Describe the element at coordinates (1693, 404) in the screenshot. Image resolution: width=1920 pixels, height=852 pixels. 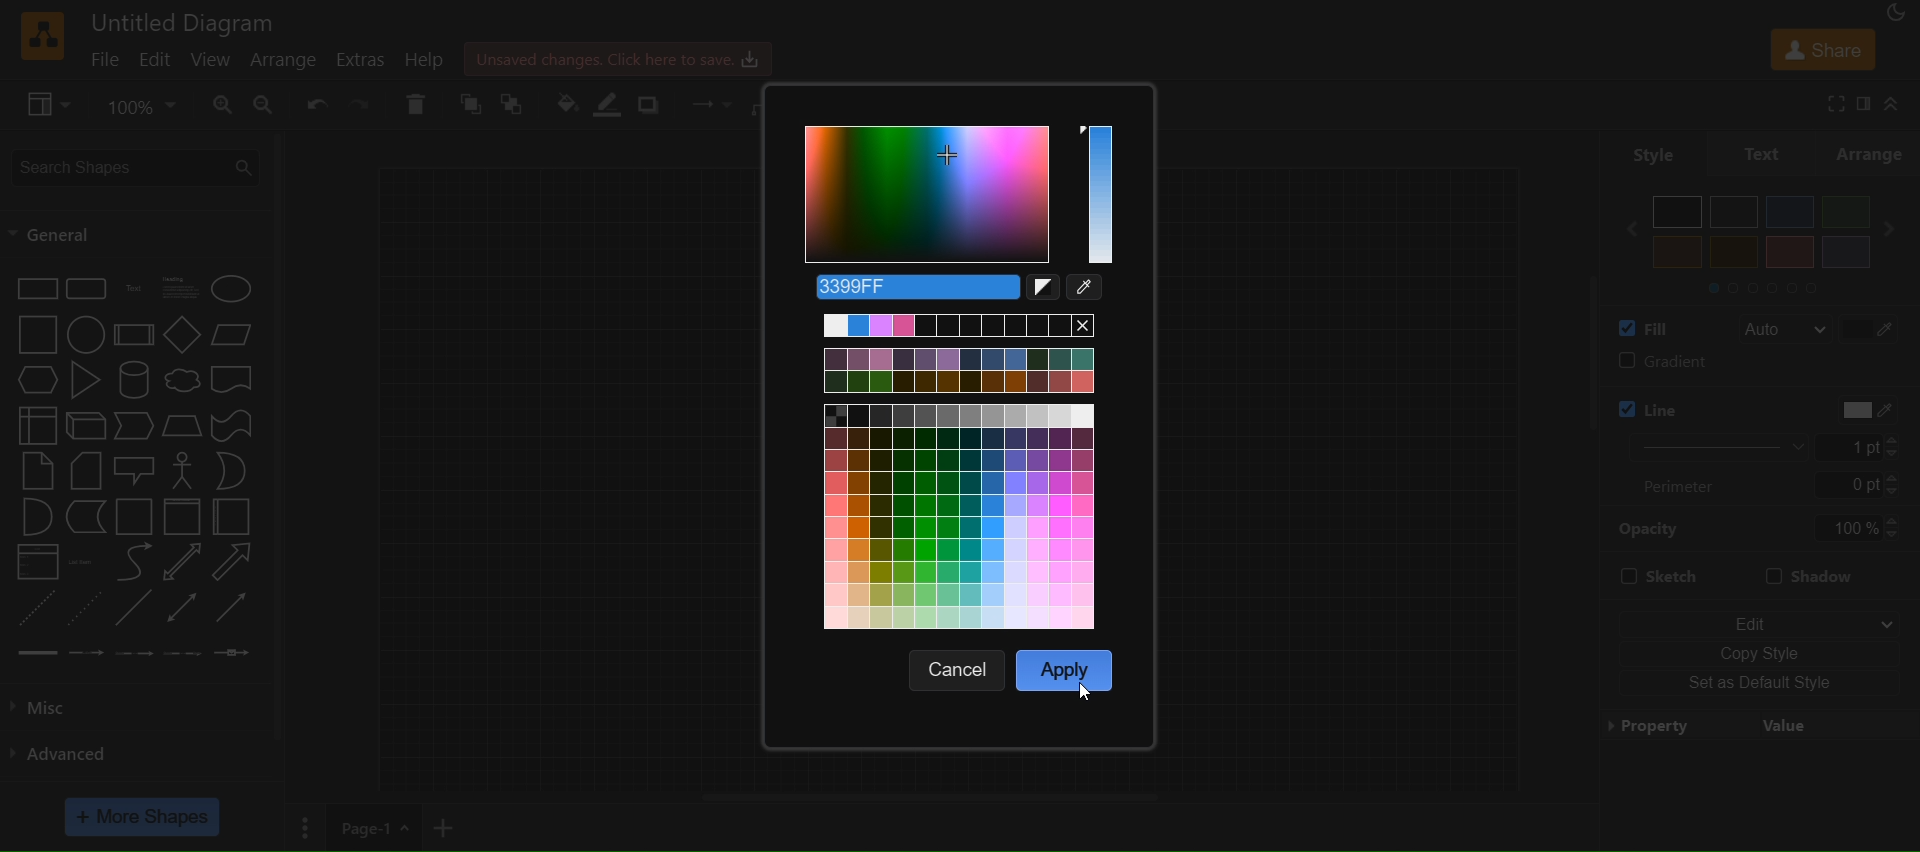
I see `line color` at that location.